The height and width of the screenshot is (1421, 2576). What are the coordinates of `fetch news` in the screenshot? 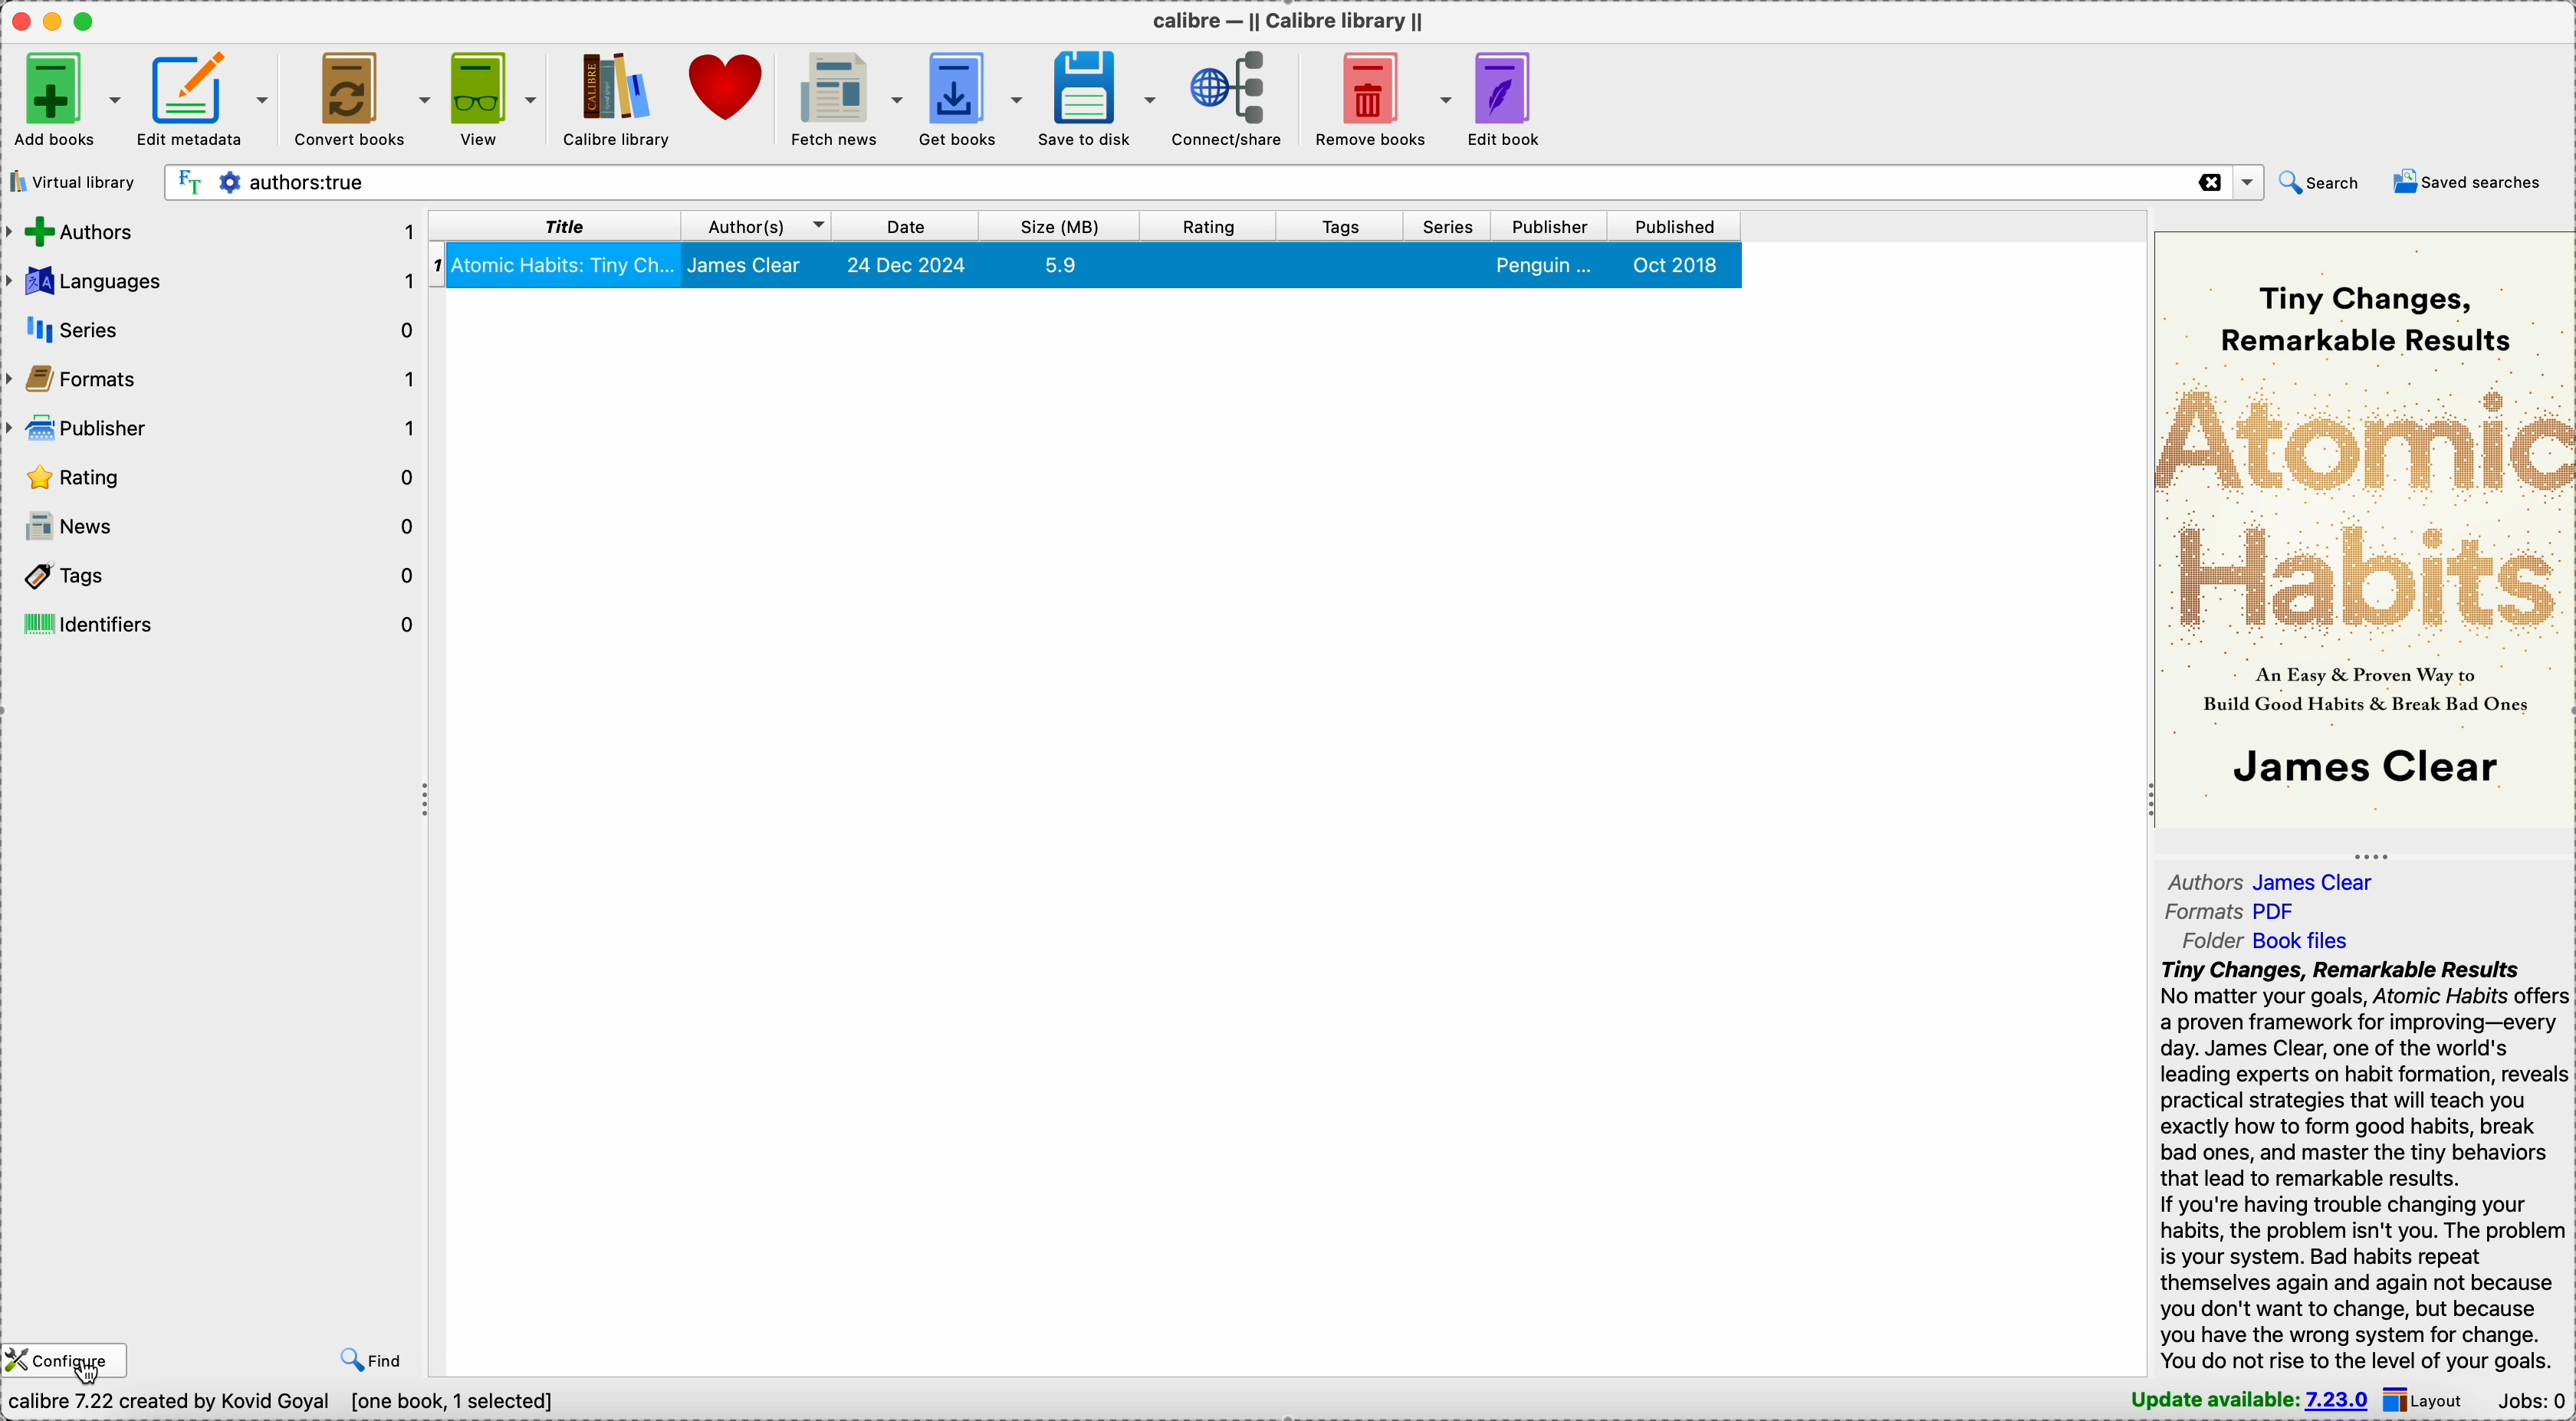 It's located at (844, 102).